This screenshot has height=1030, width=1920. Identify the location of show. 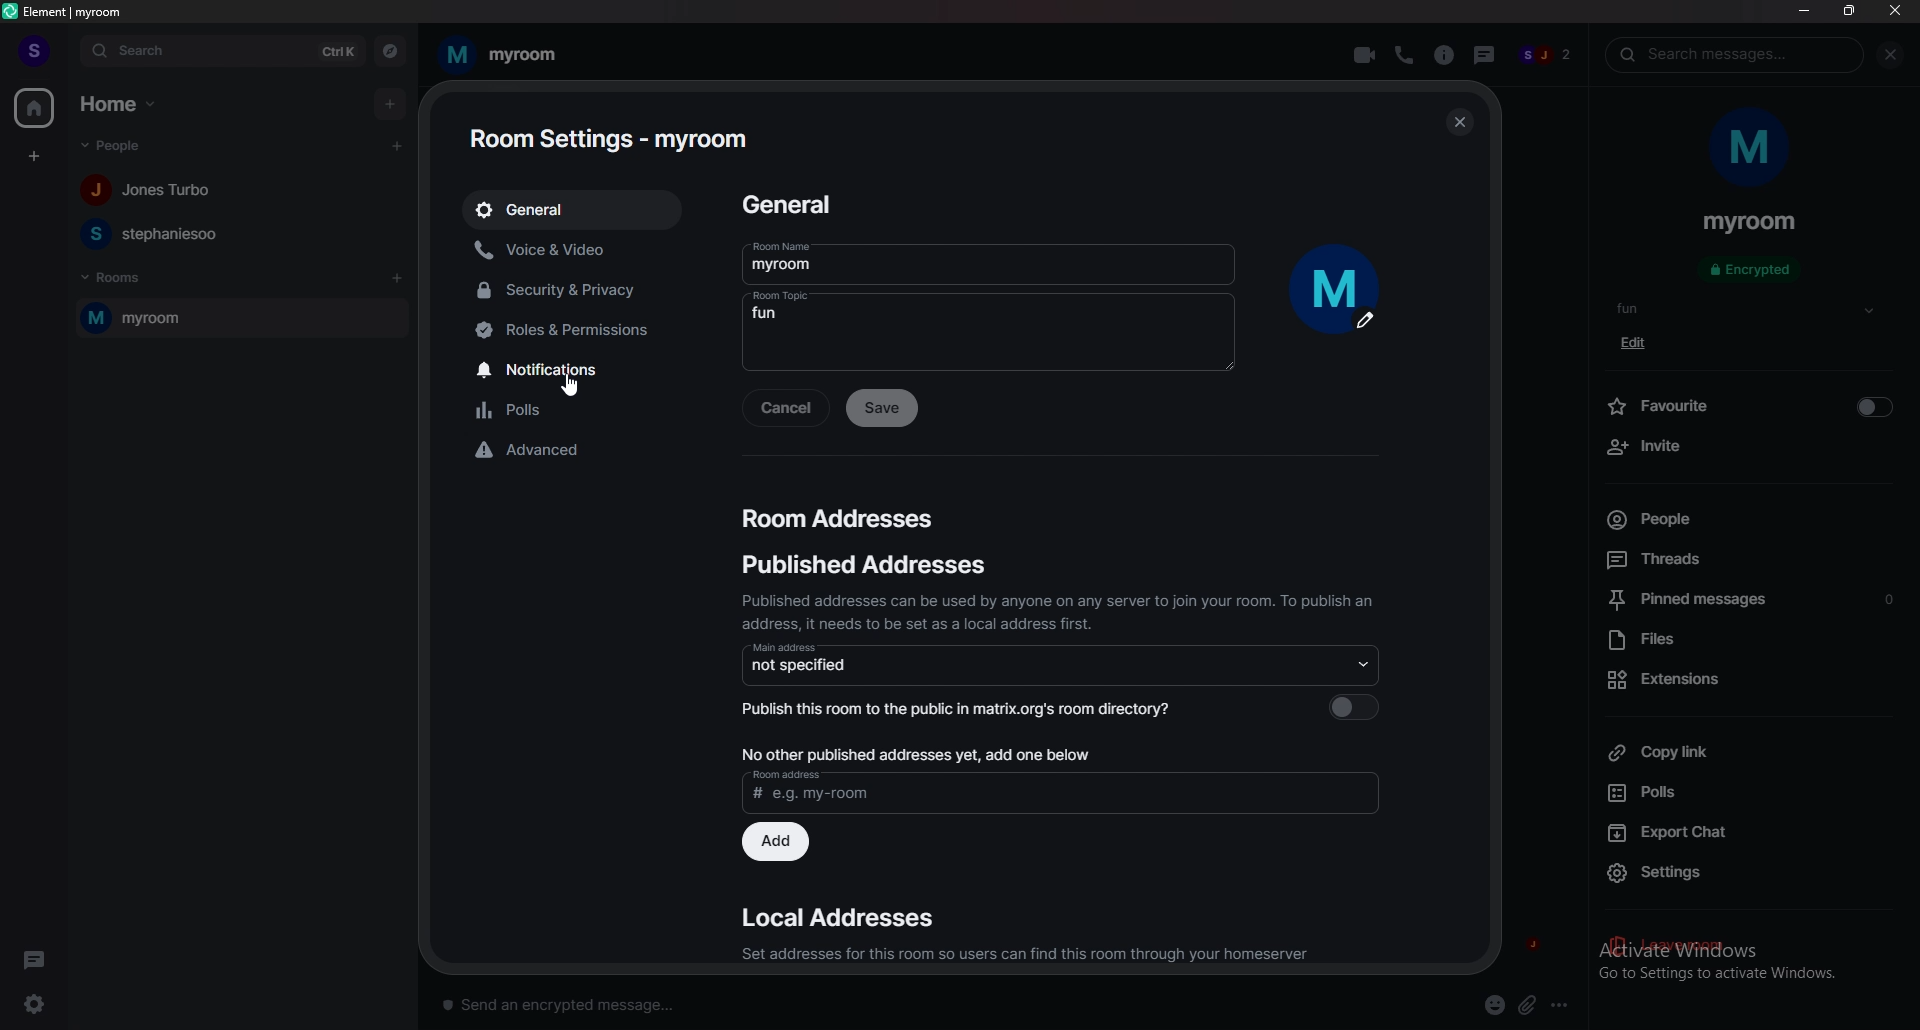
(1869, 311).